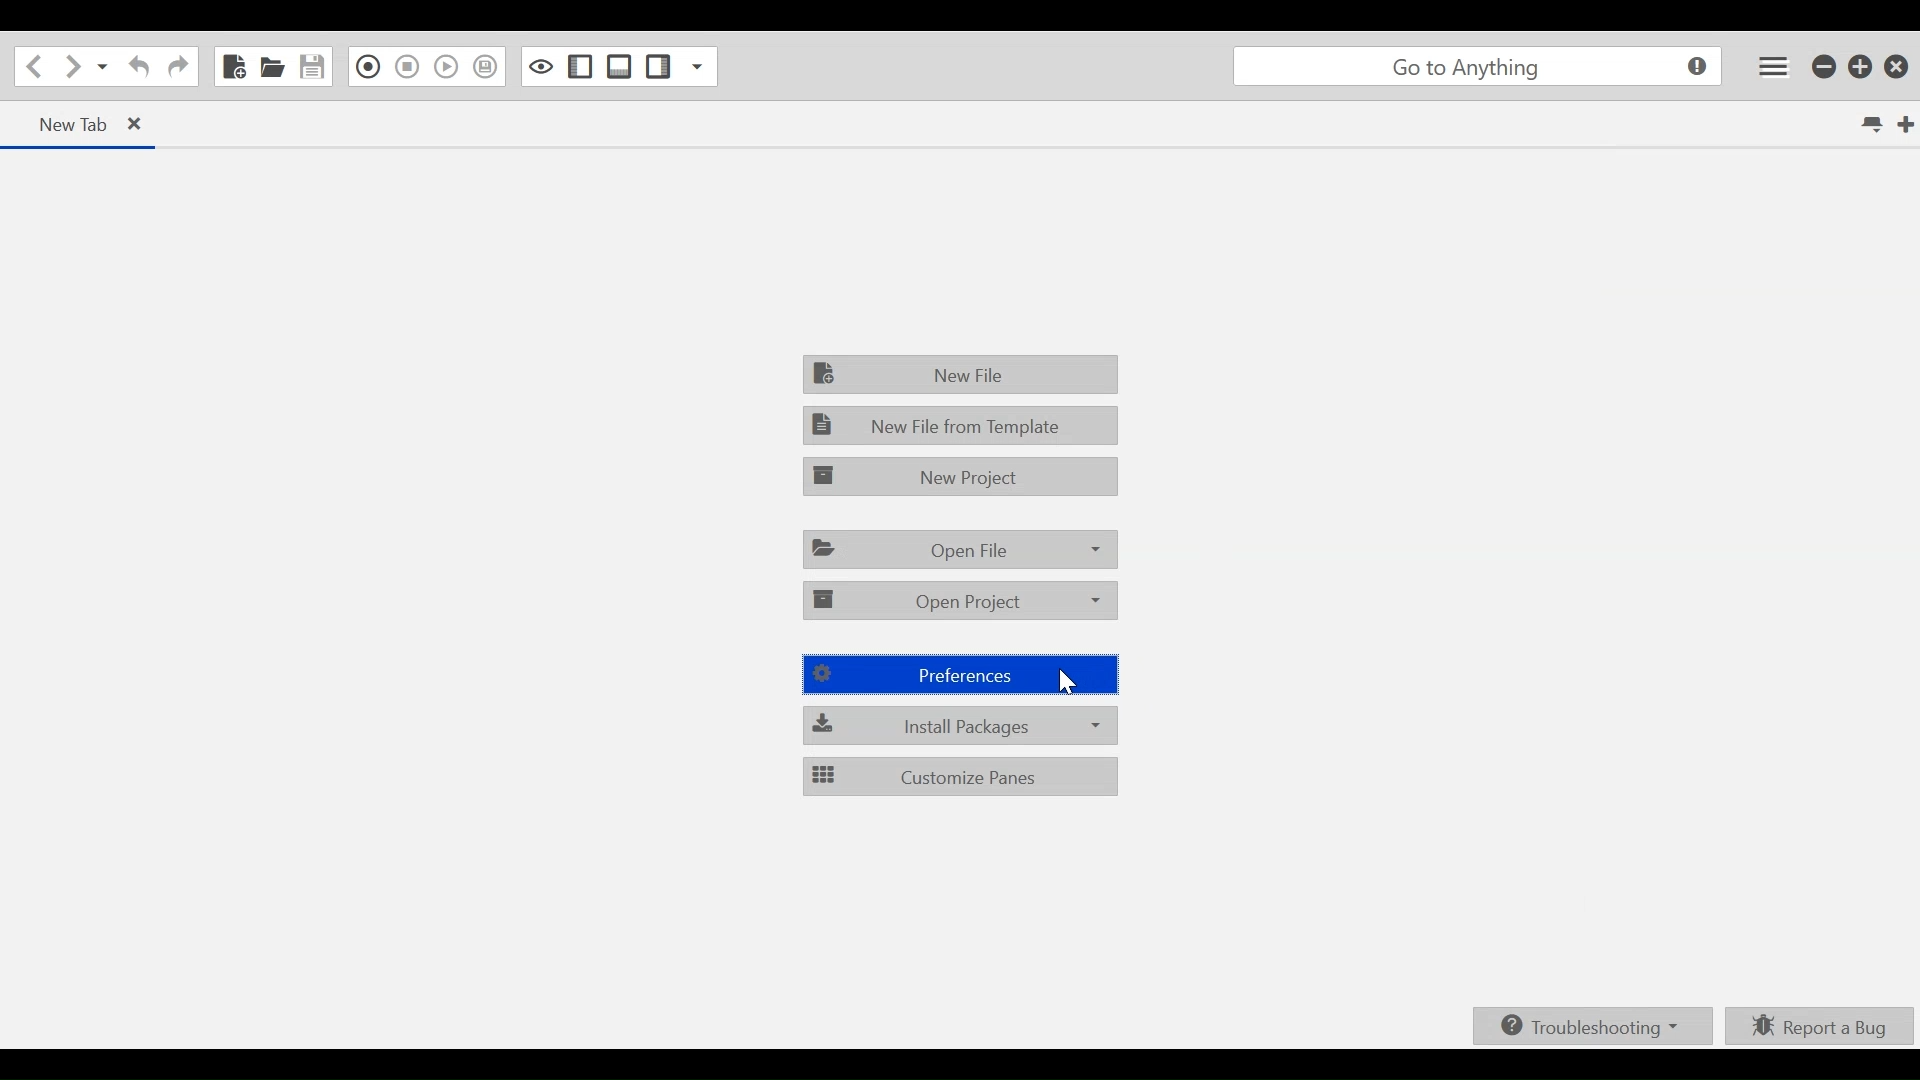 The height and width of the screenshot is (1080, 1920). I want to click on Ne File, so click(962, 373).